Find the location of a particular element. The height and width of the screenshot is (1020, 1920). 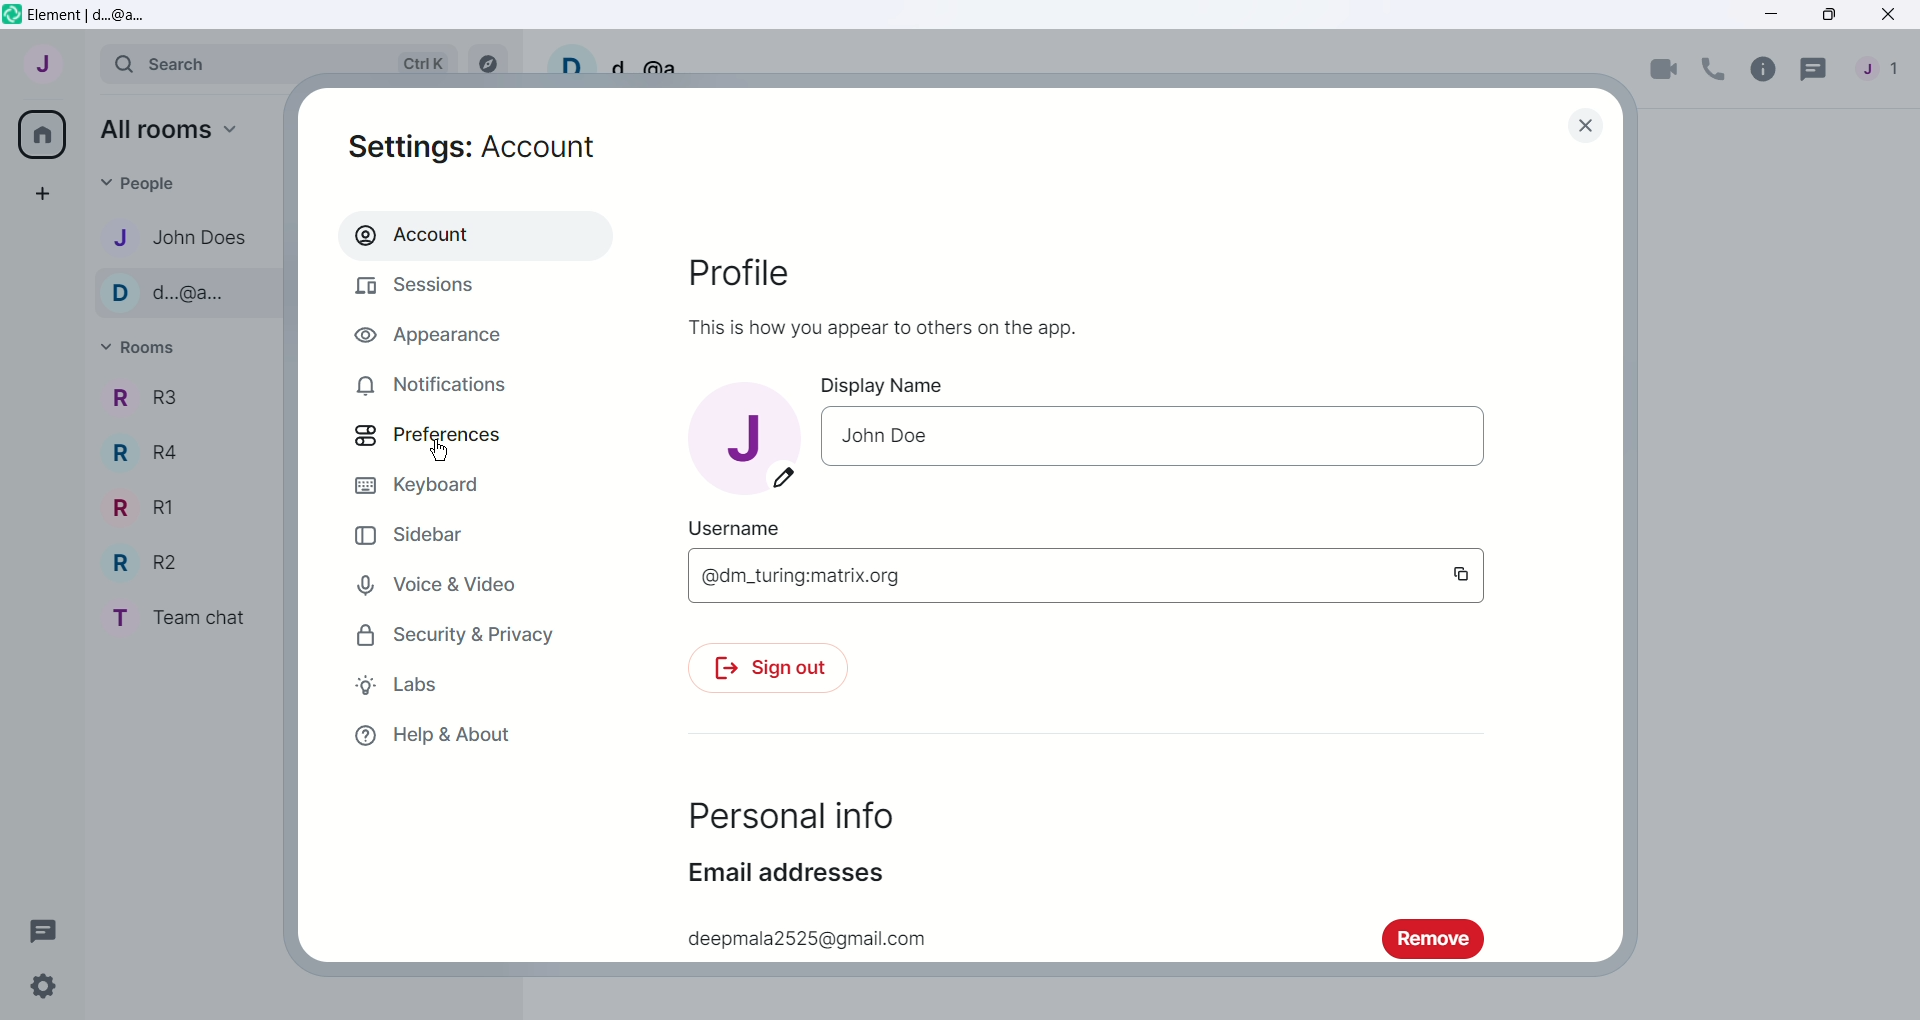

Remove is located at coordinates (1430, 940).